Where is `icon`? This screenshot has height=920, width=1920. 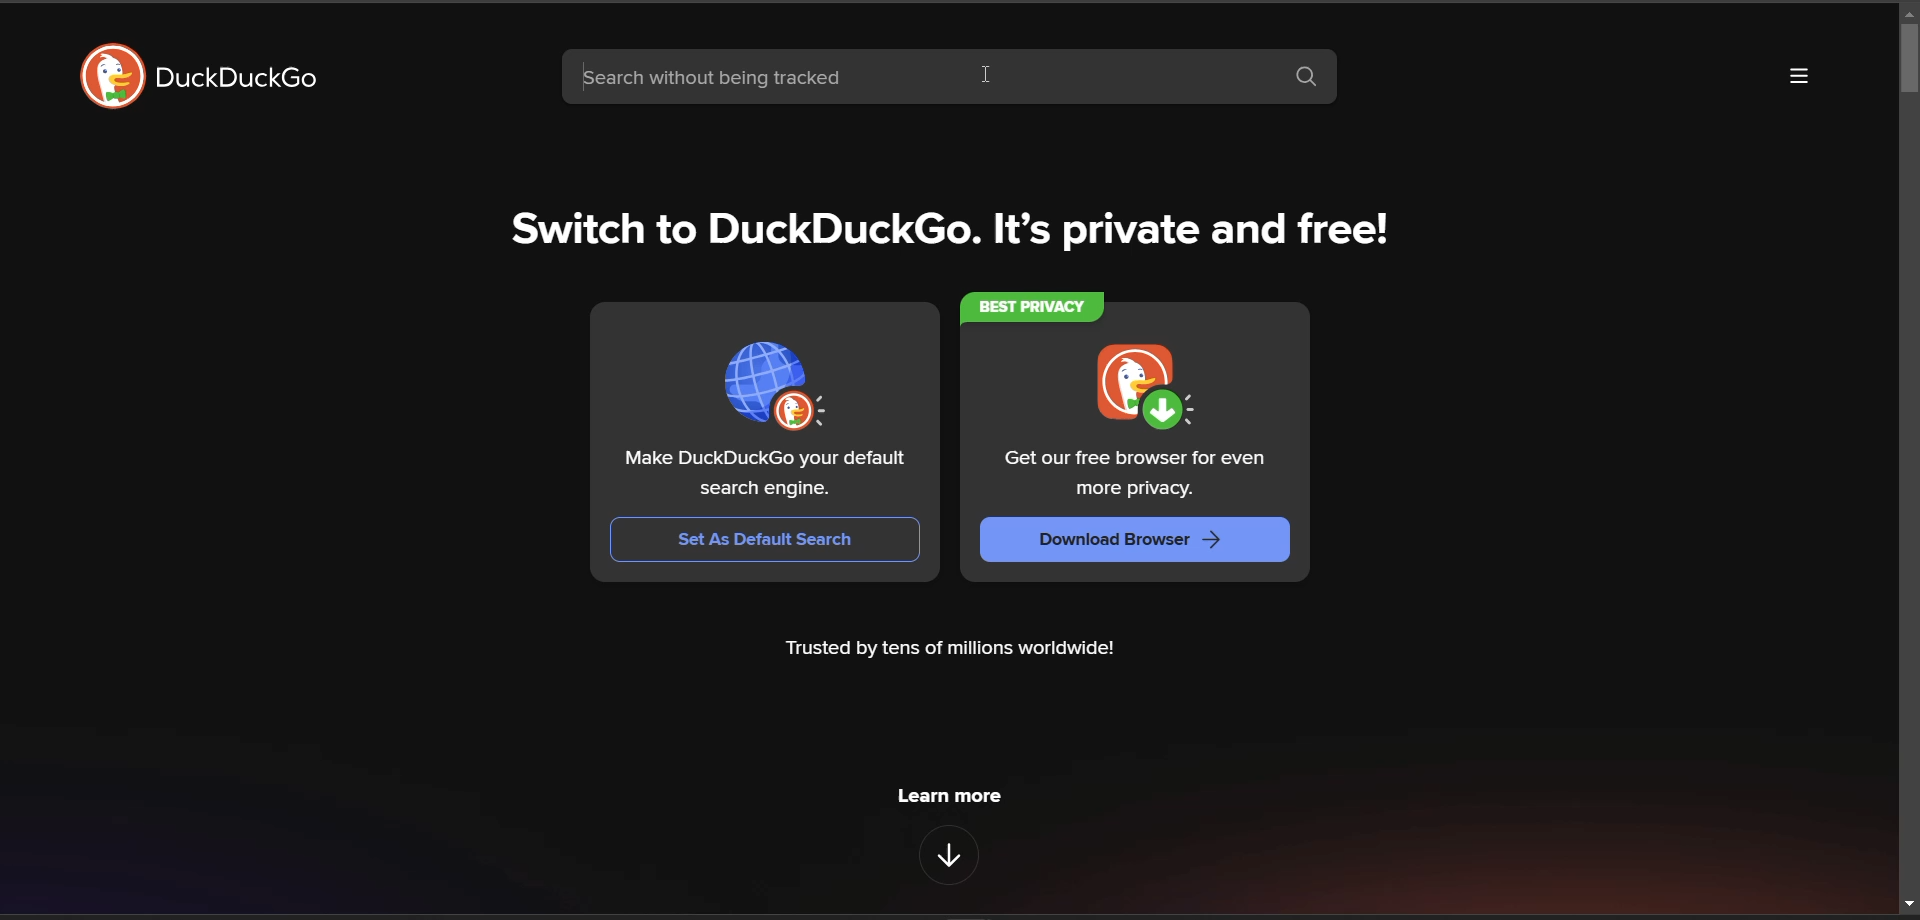 icon is located at coordinates (772, 389).